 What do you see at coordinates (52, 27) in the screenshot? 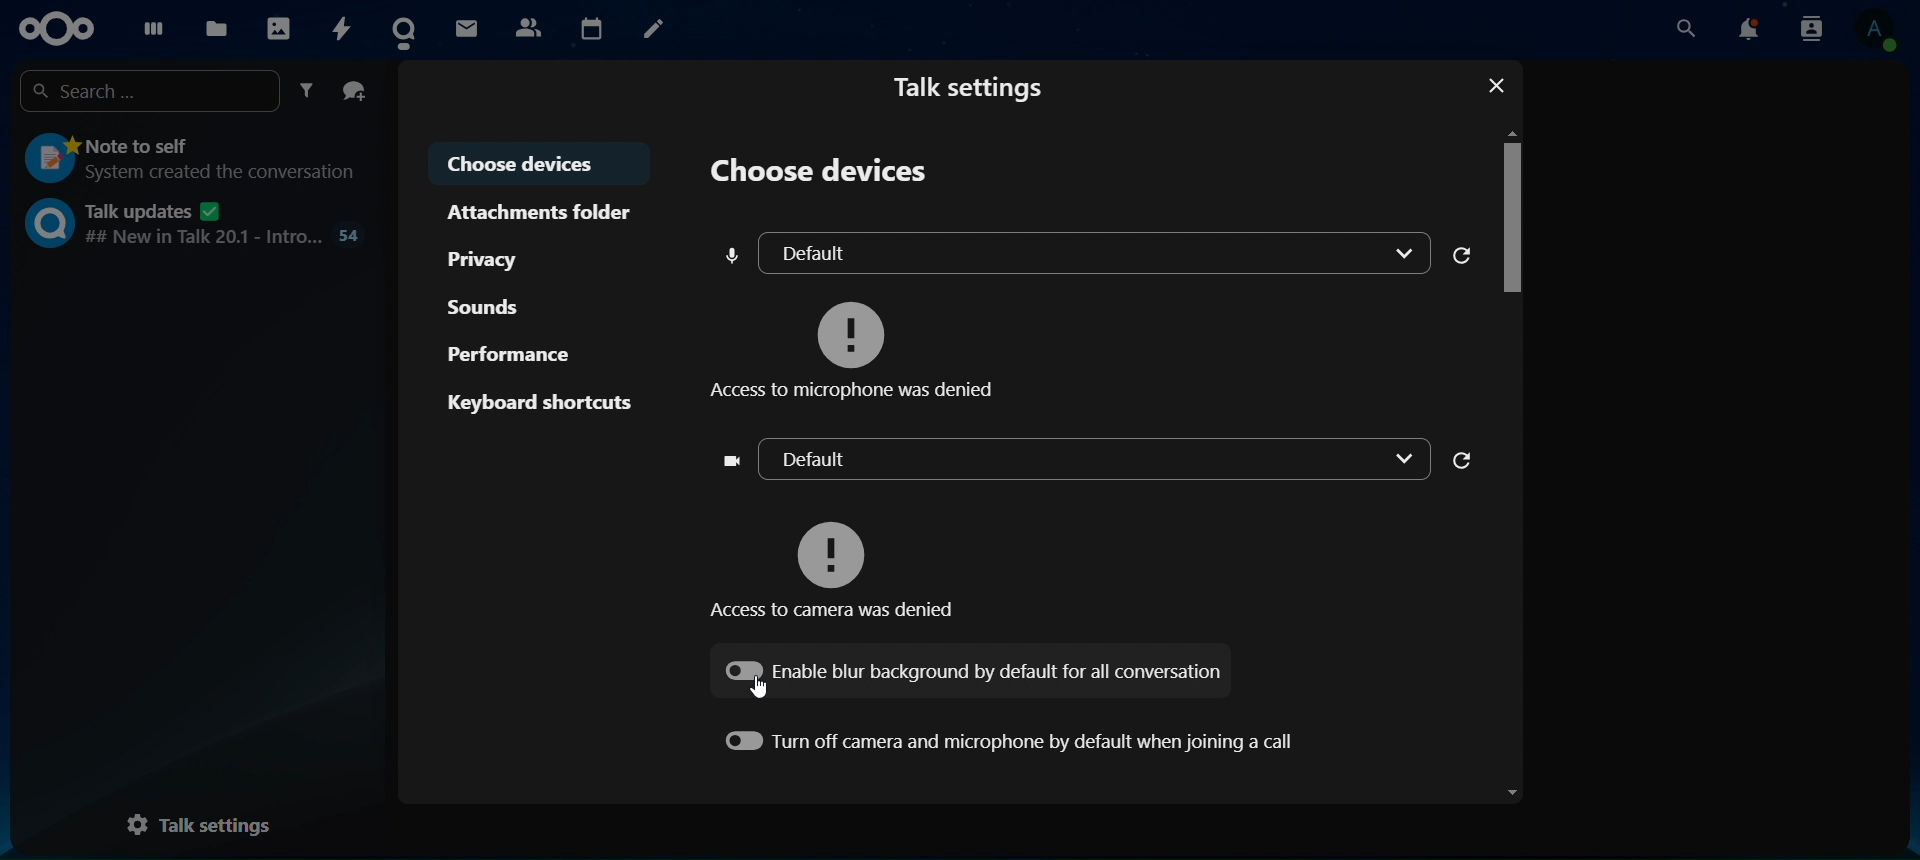
I see `Nextcloud logo` at bounding box center [52, 27].